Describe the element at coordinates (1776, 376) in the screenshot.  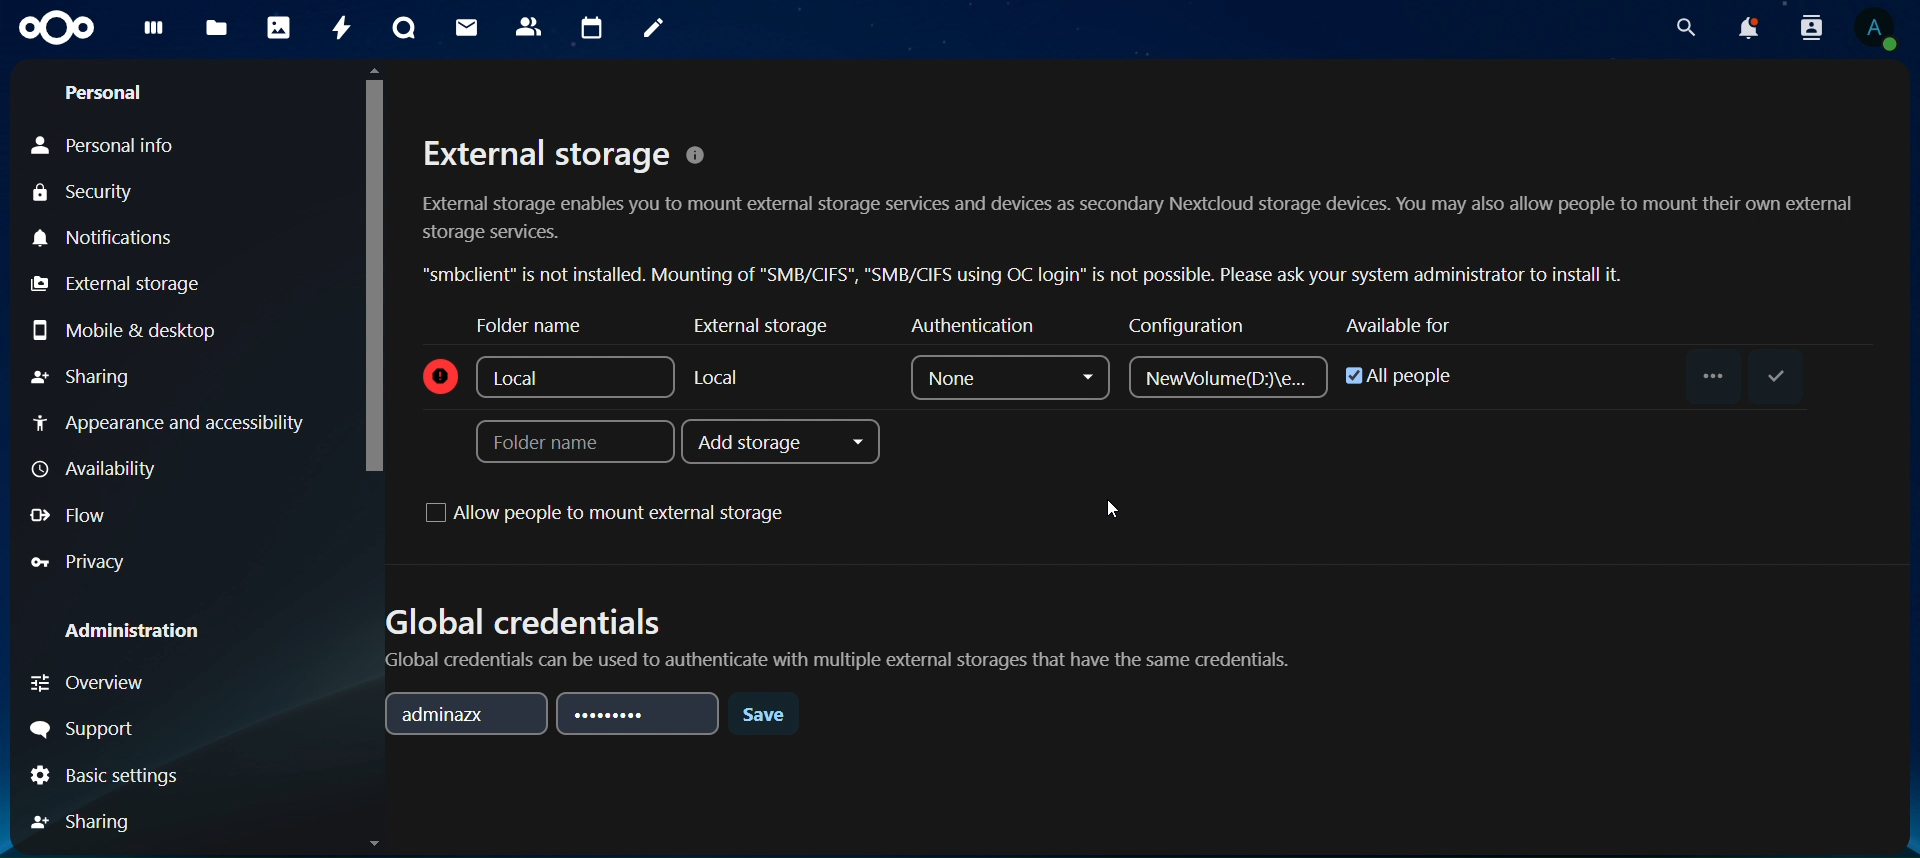
I see `save` at that location.